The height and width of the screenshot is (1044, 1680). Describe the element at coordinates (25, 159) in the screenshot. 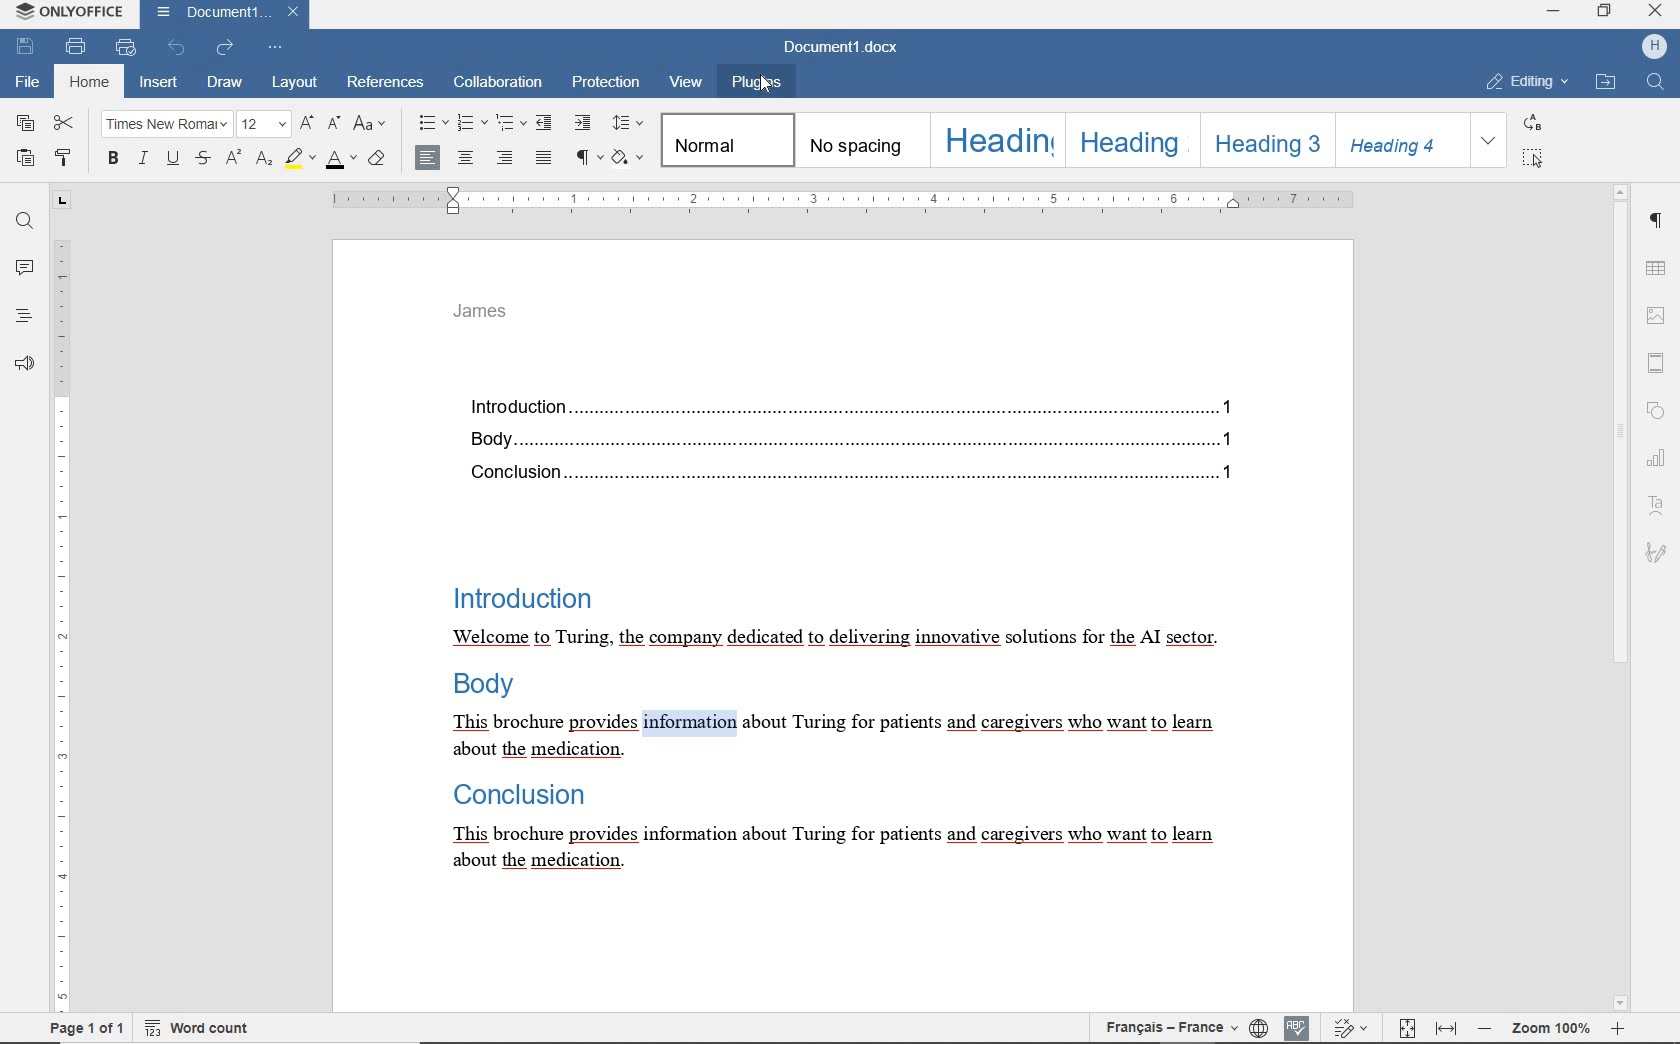

I see `PASTE` at that location.